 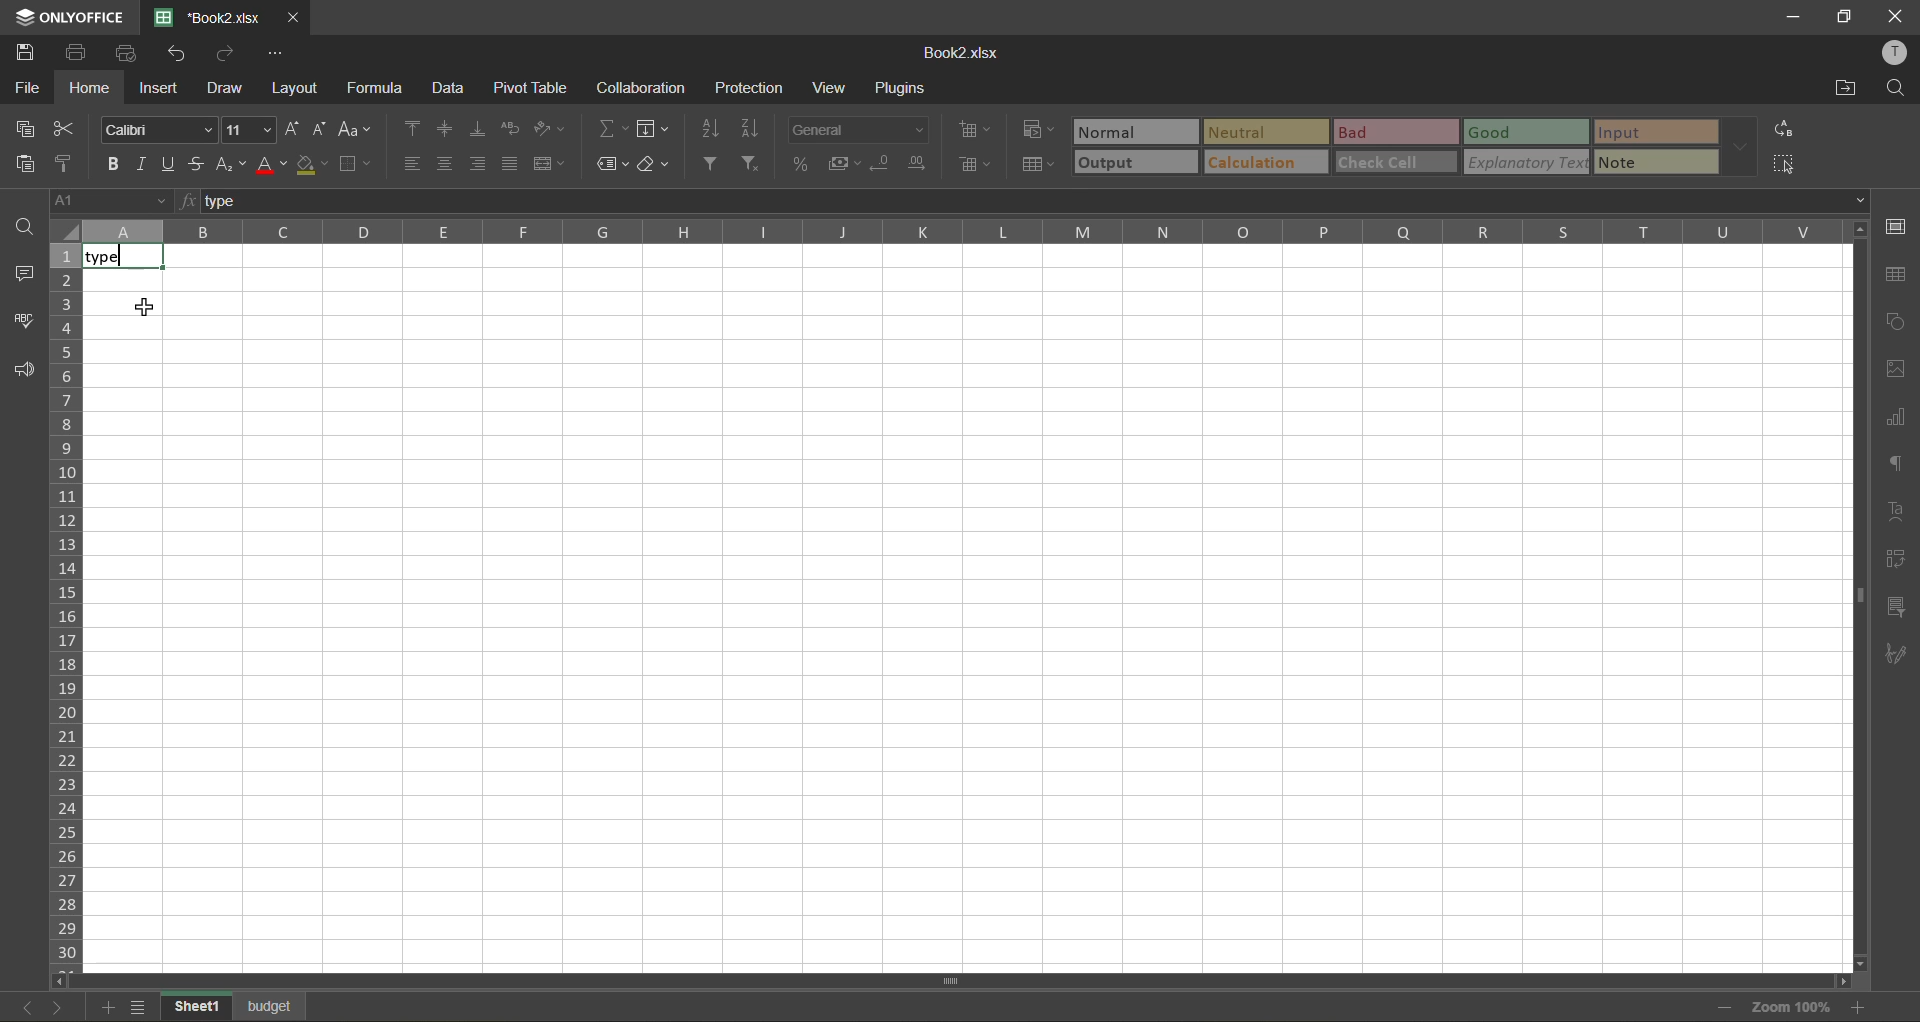 What do you see at coordinates (1786, 159) in the screenshot?
I see `select all` at bounding box center [1786, 159].